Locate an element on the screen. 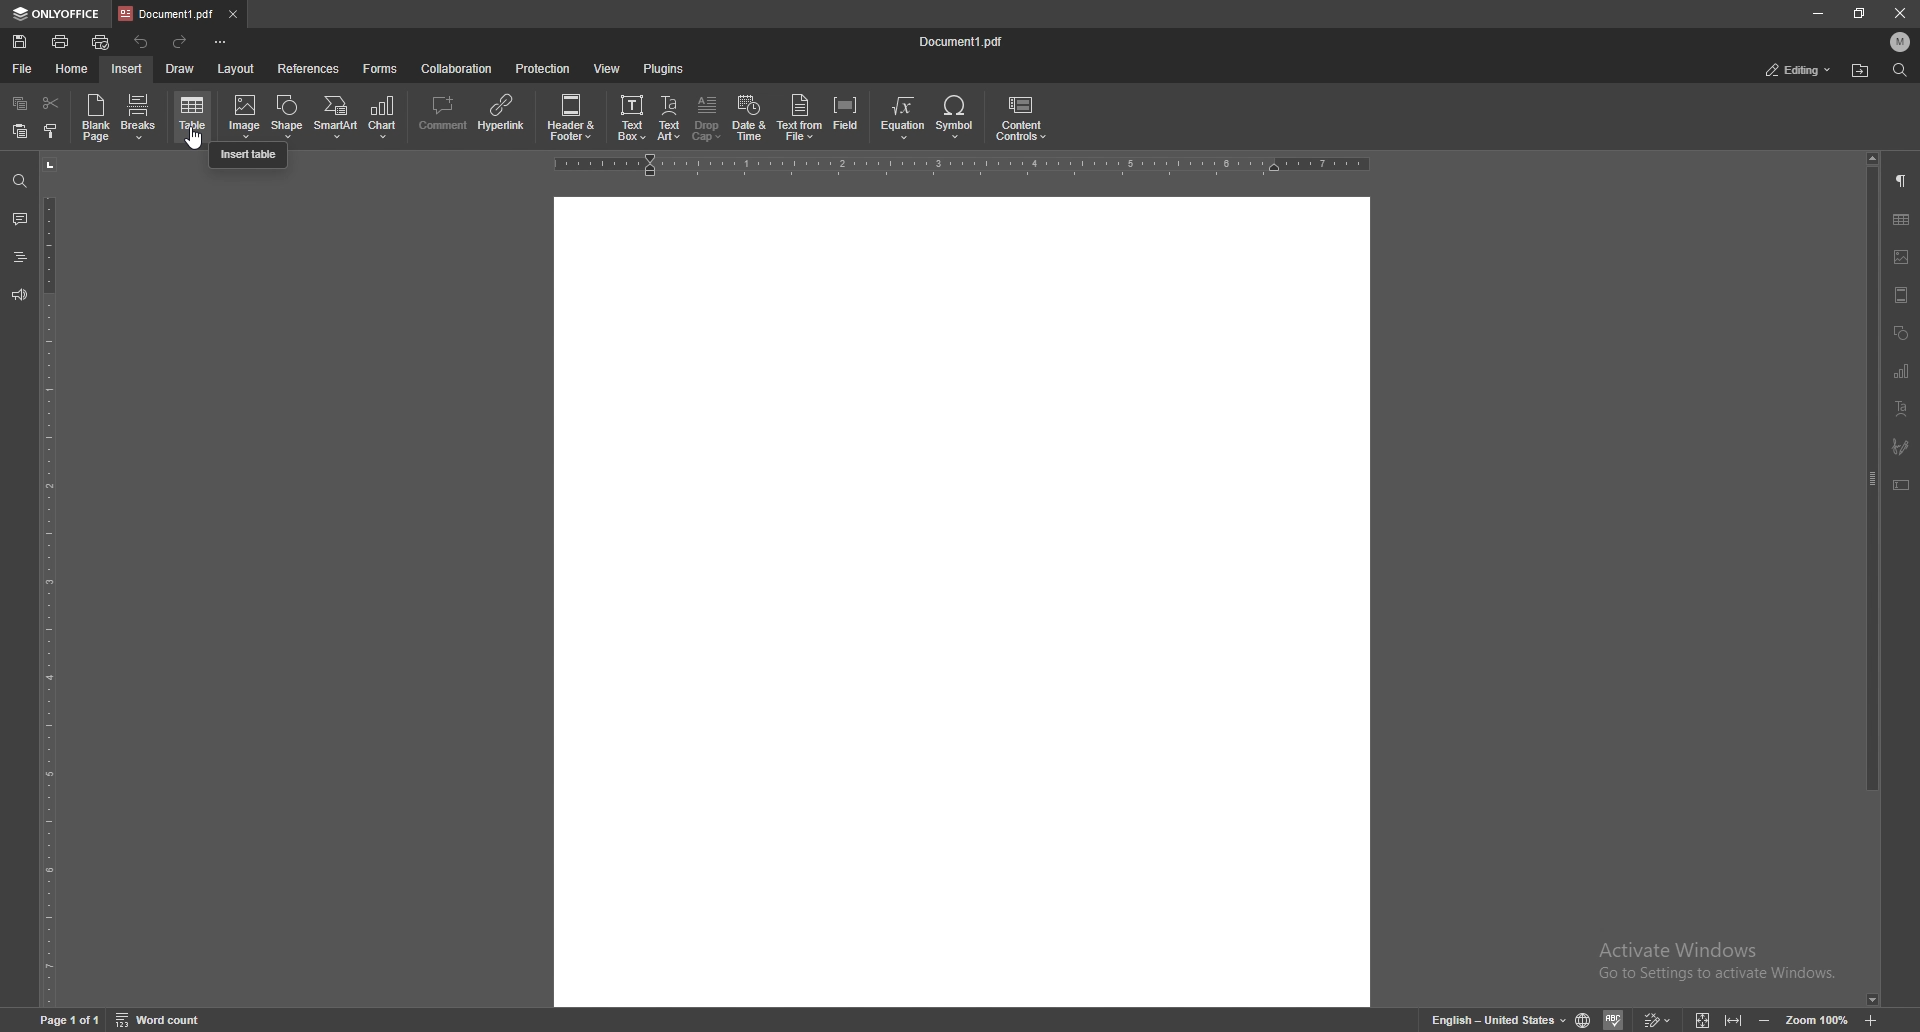 This screenshot has width=1920, height=1032. scroll bar is located at coordinates (1873, 579).